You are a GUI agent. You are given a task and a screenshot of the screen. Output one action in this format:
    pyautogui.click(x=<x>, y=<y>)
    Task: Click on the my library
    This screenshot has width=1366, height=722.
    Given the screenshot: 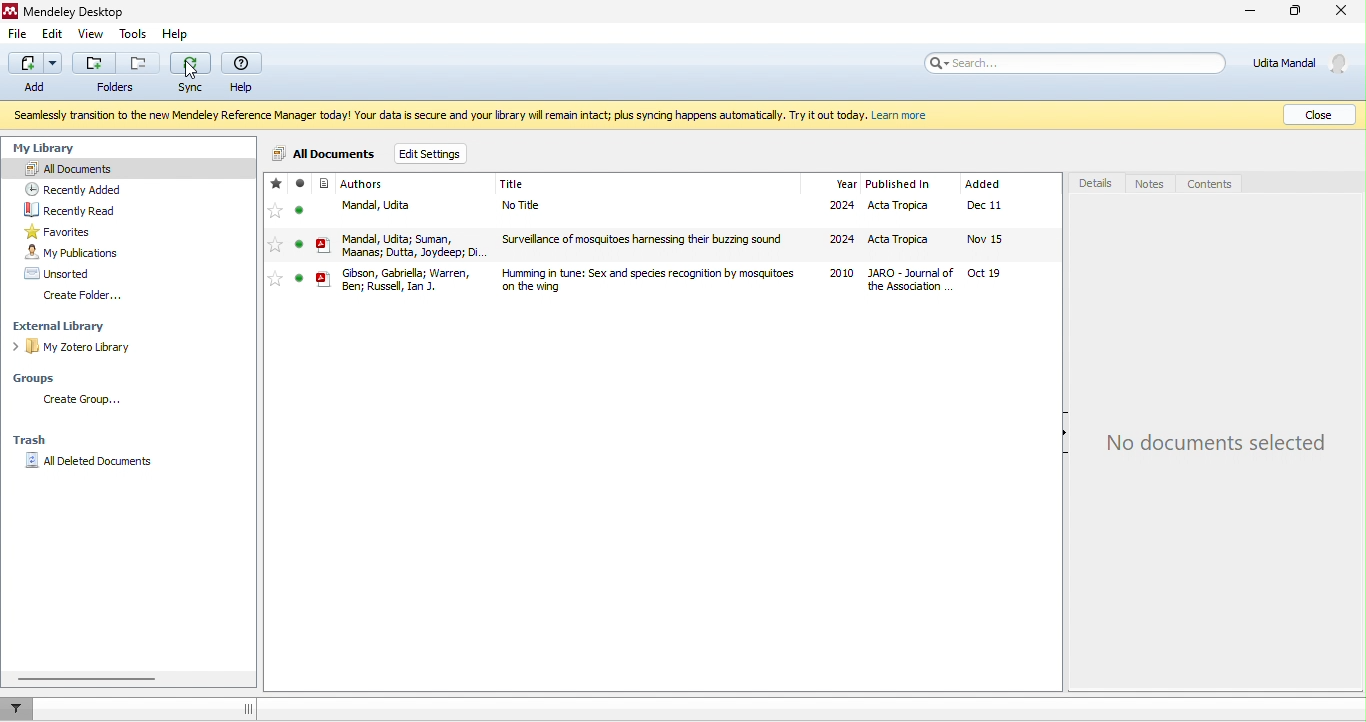 What is the action you would take?
    pyautogui.click(x=59, y=146)
    